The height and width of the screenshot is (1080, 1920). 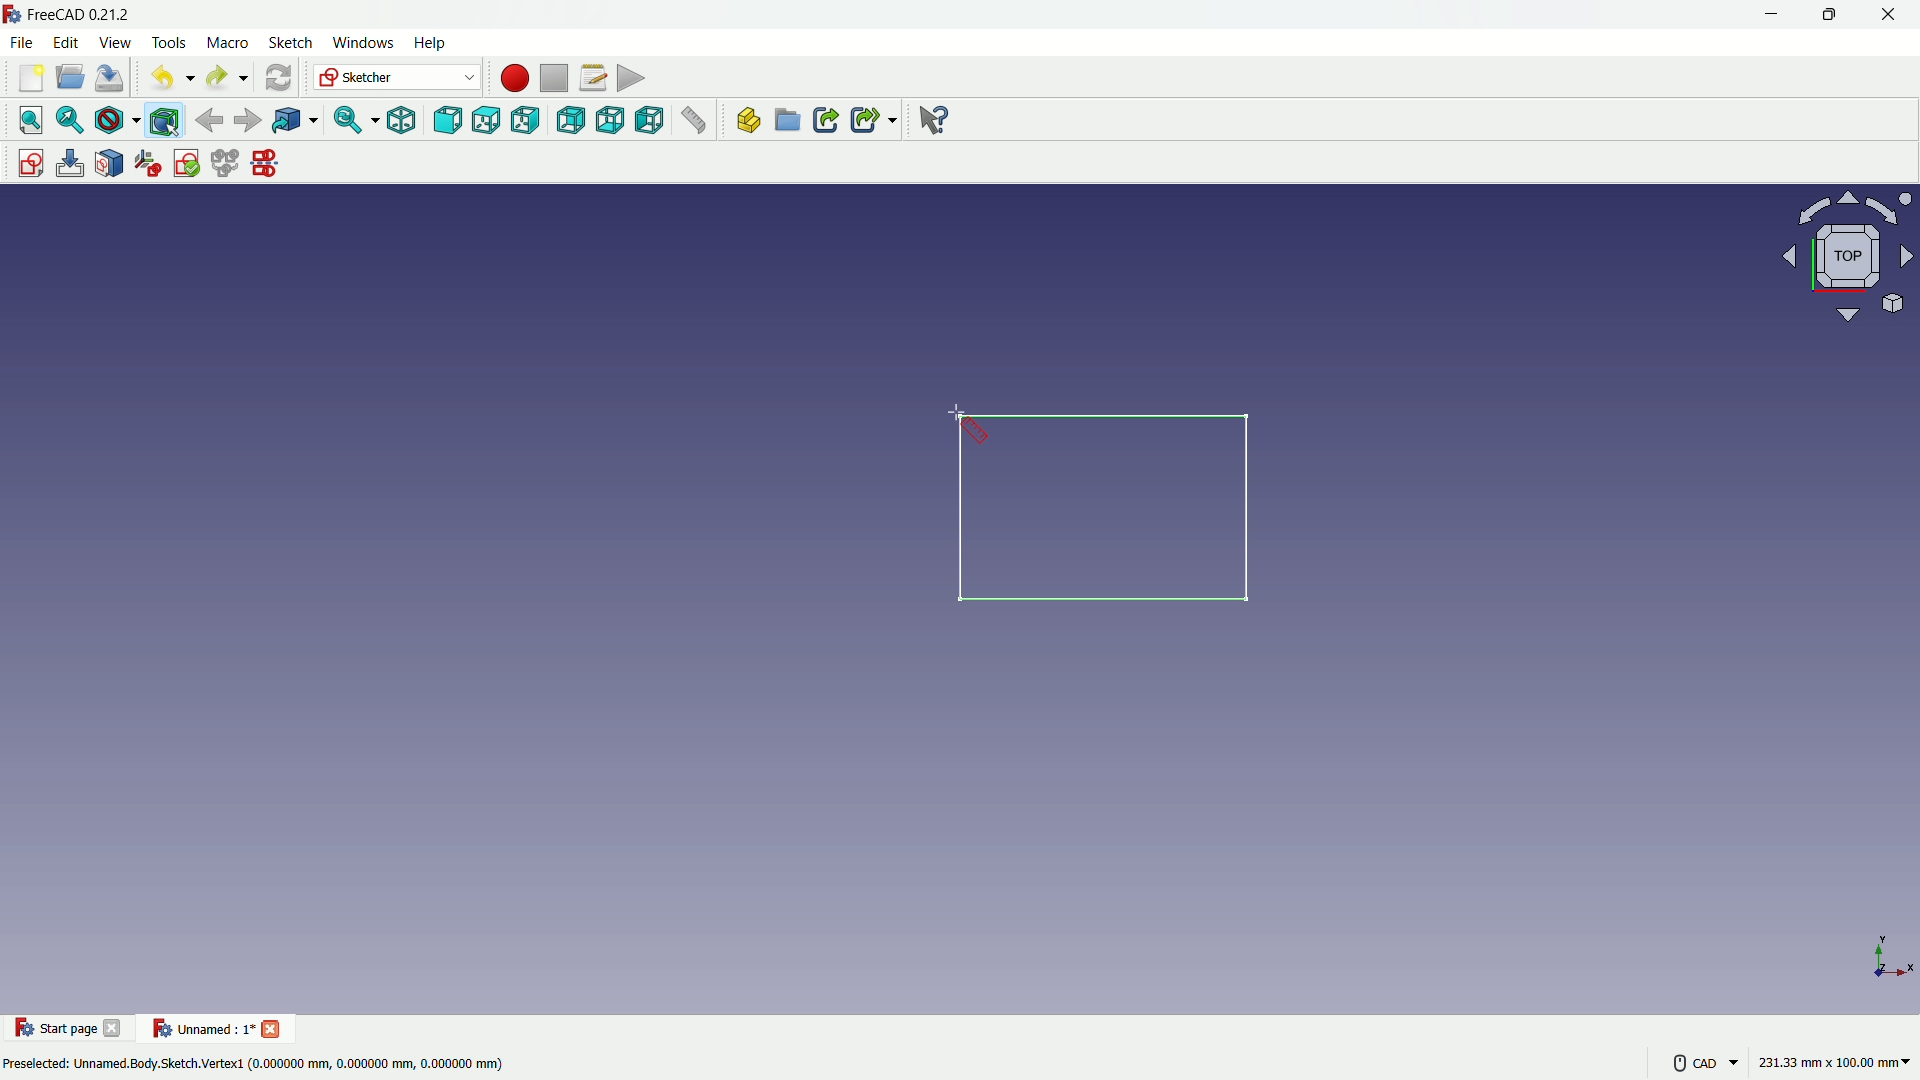 What do you see at coordinates (487, 119) in the screenshot?
I see `top view` at bounding box center [487, 119].